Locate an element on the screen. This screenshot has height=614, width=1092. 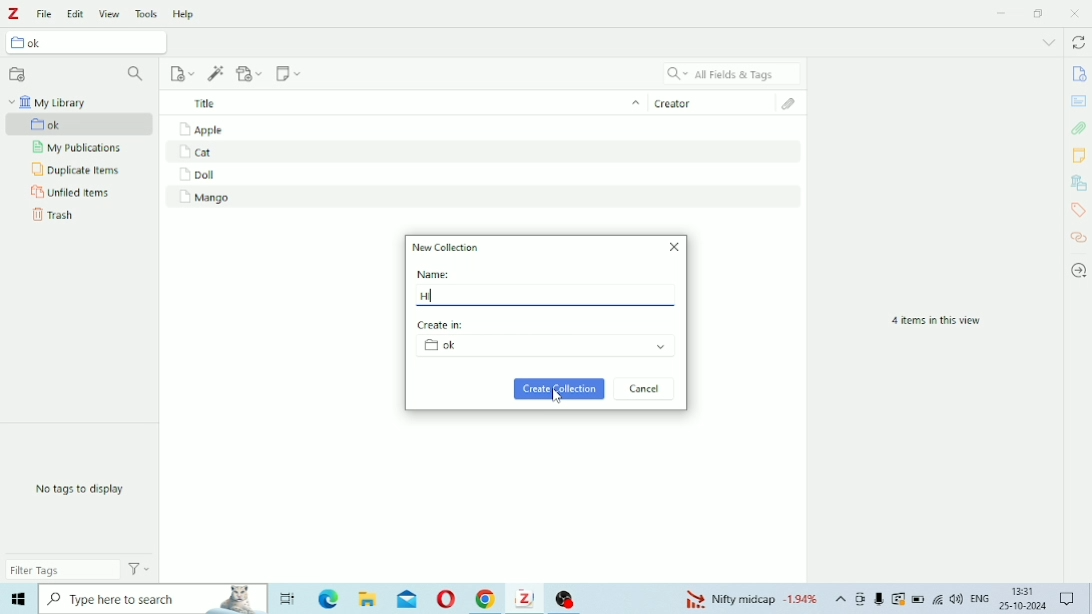
New Note is located at coordinates (289, 73).